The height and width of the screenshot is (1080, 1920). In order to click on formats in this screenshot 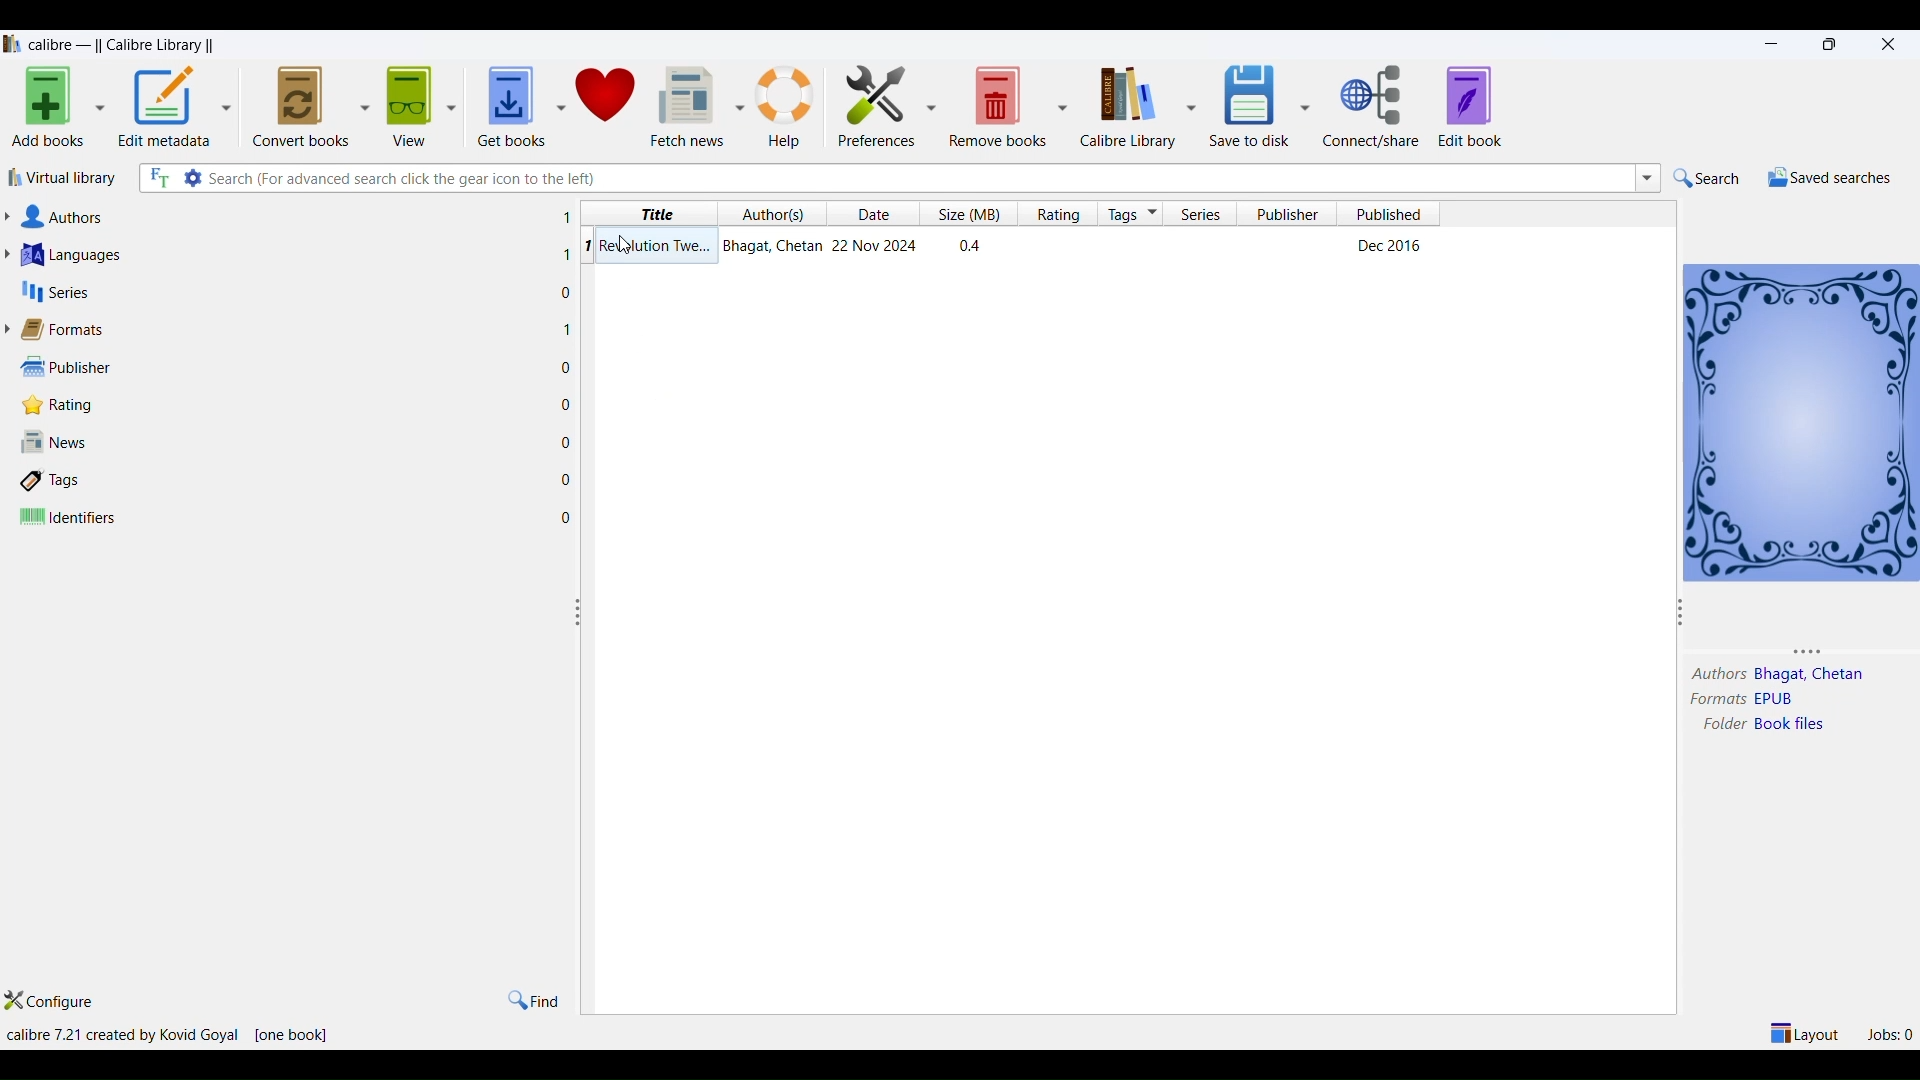, I will do `click(1713, 699)`.